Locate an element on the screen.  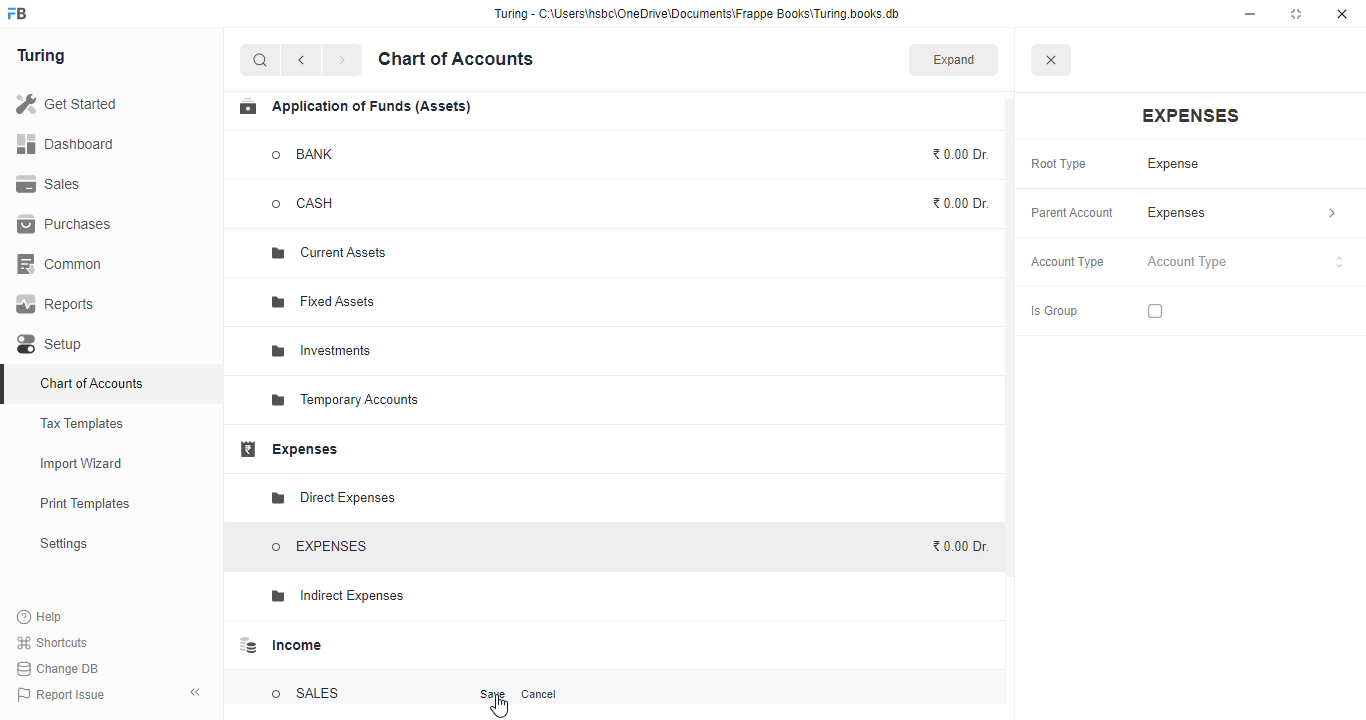
purchases is located at coordinates (67, 225).